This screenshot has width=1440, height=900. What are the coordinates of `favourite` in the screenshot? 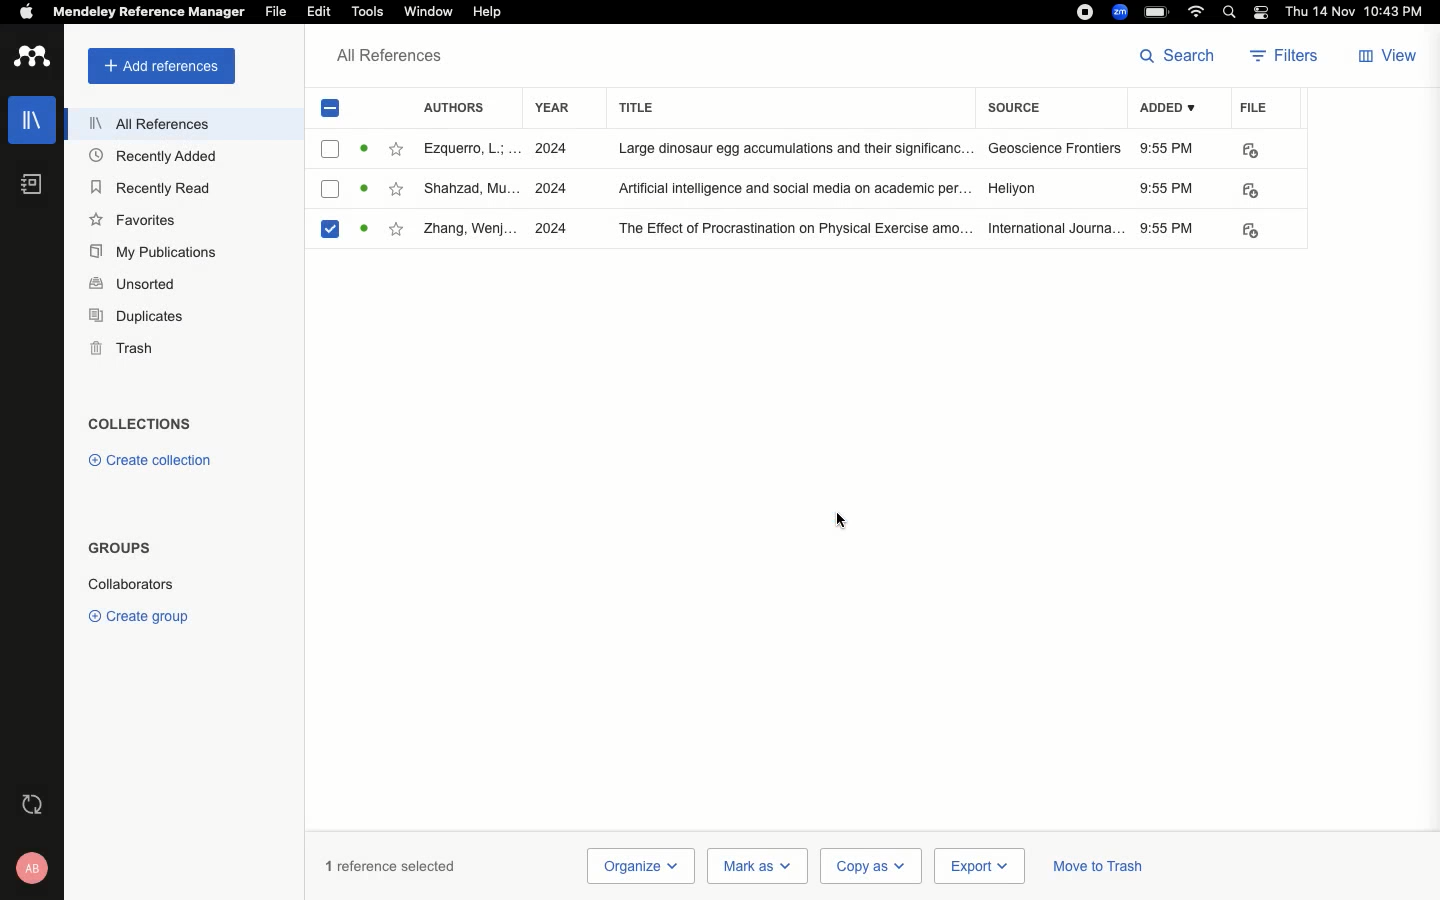 It's located at (398, 188).